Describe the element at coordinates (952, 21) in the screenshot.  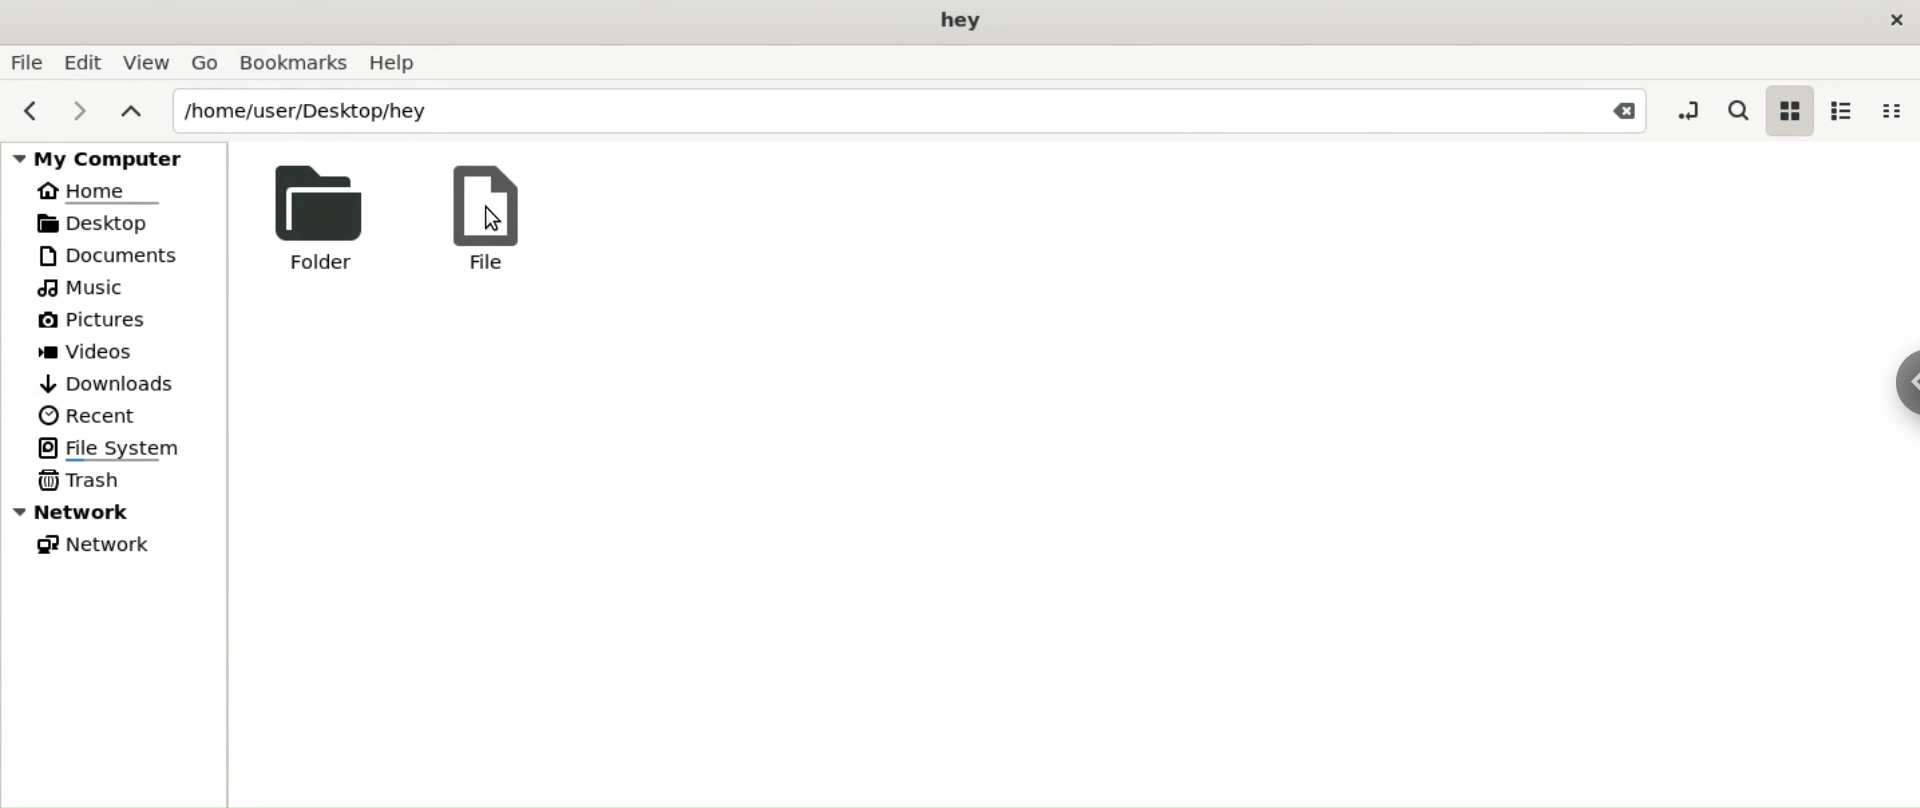
I see `hey` at that location.